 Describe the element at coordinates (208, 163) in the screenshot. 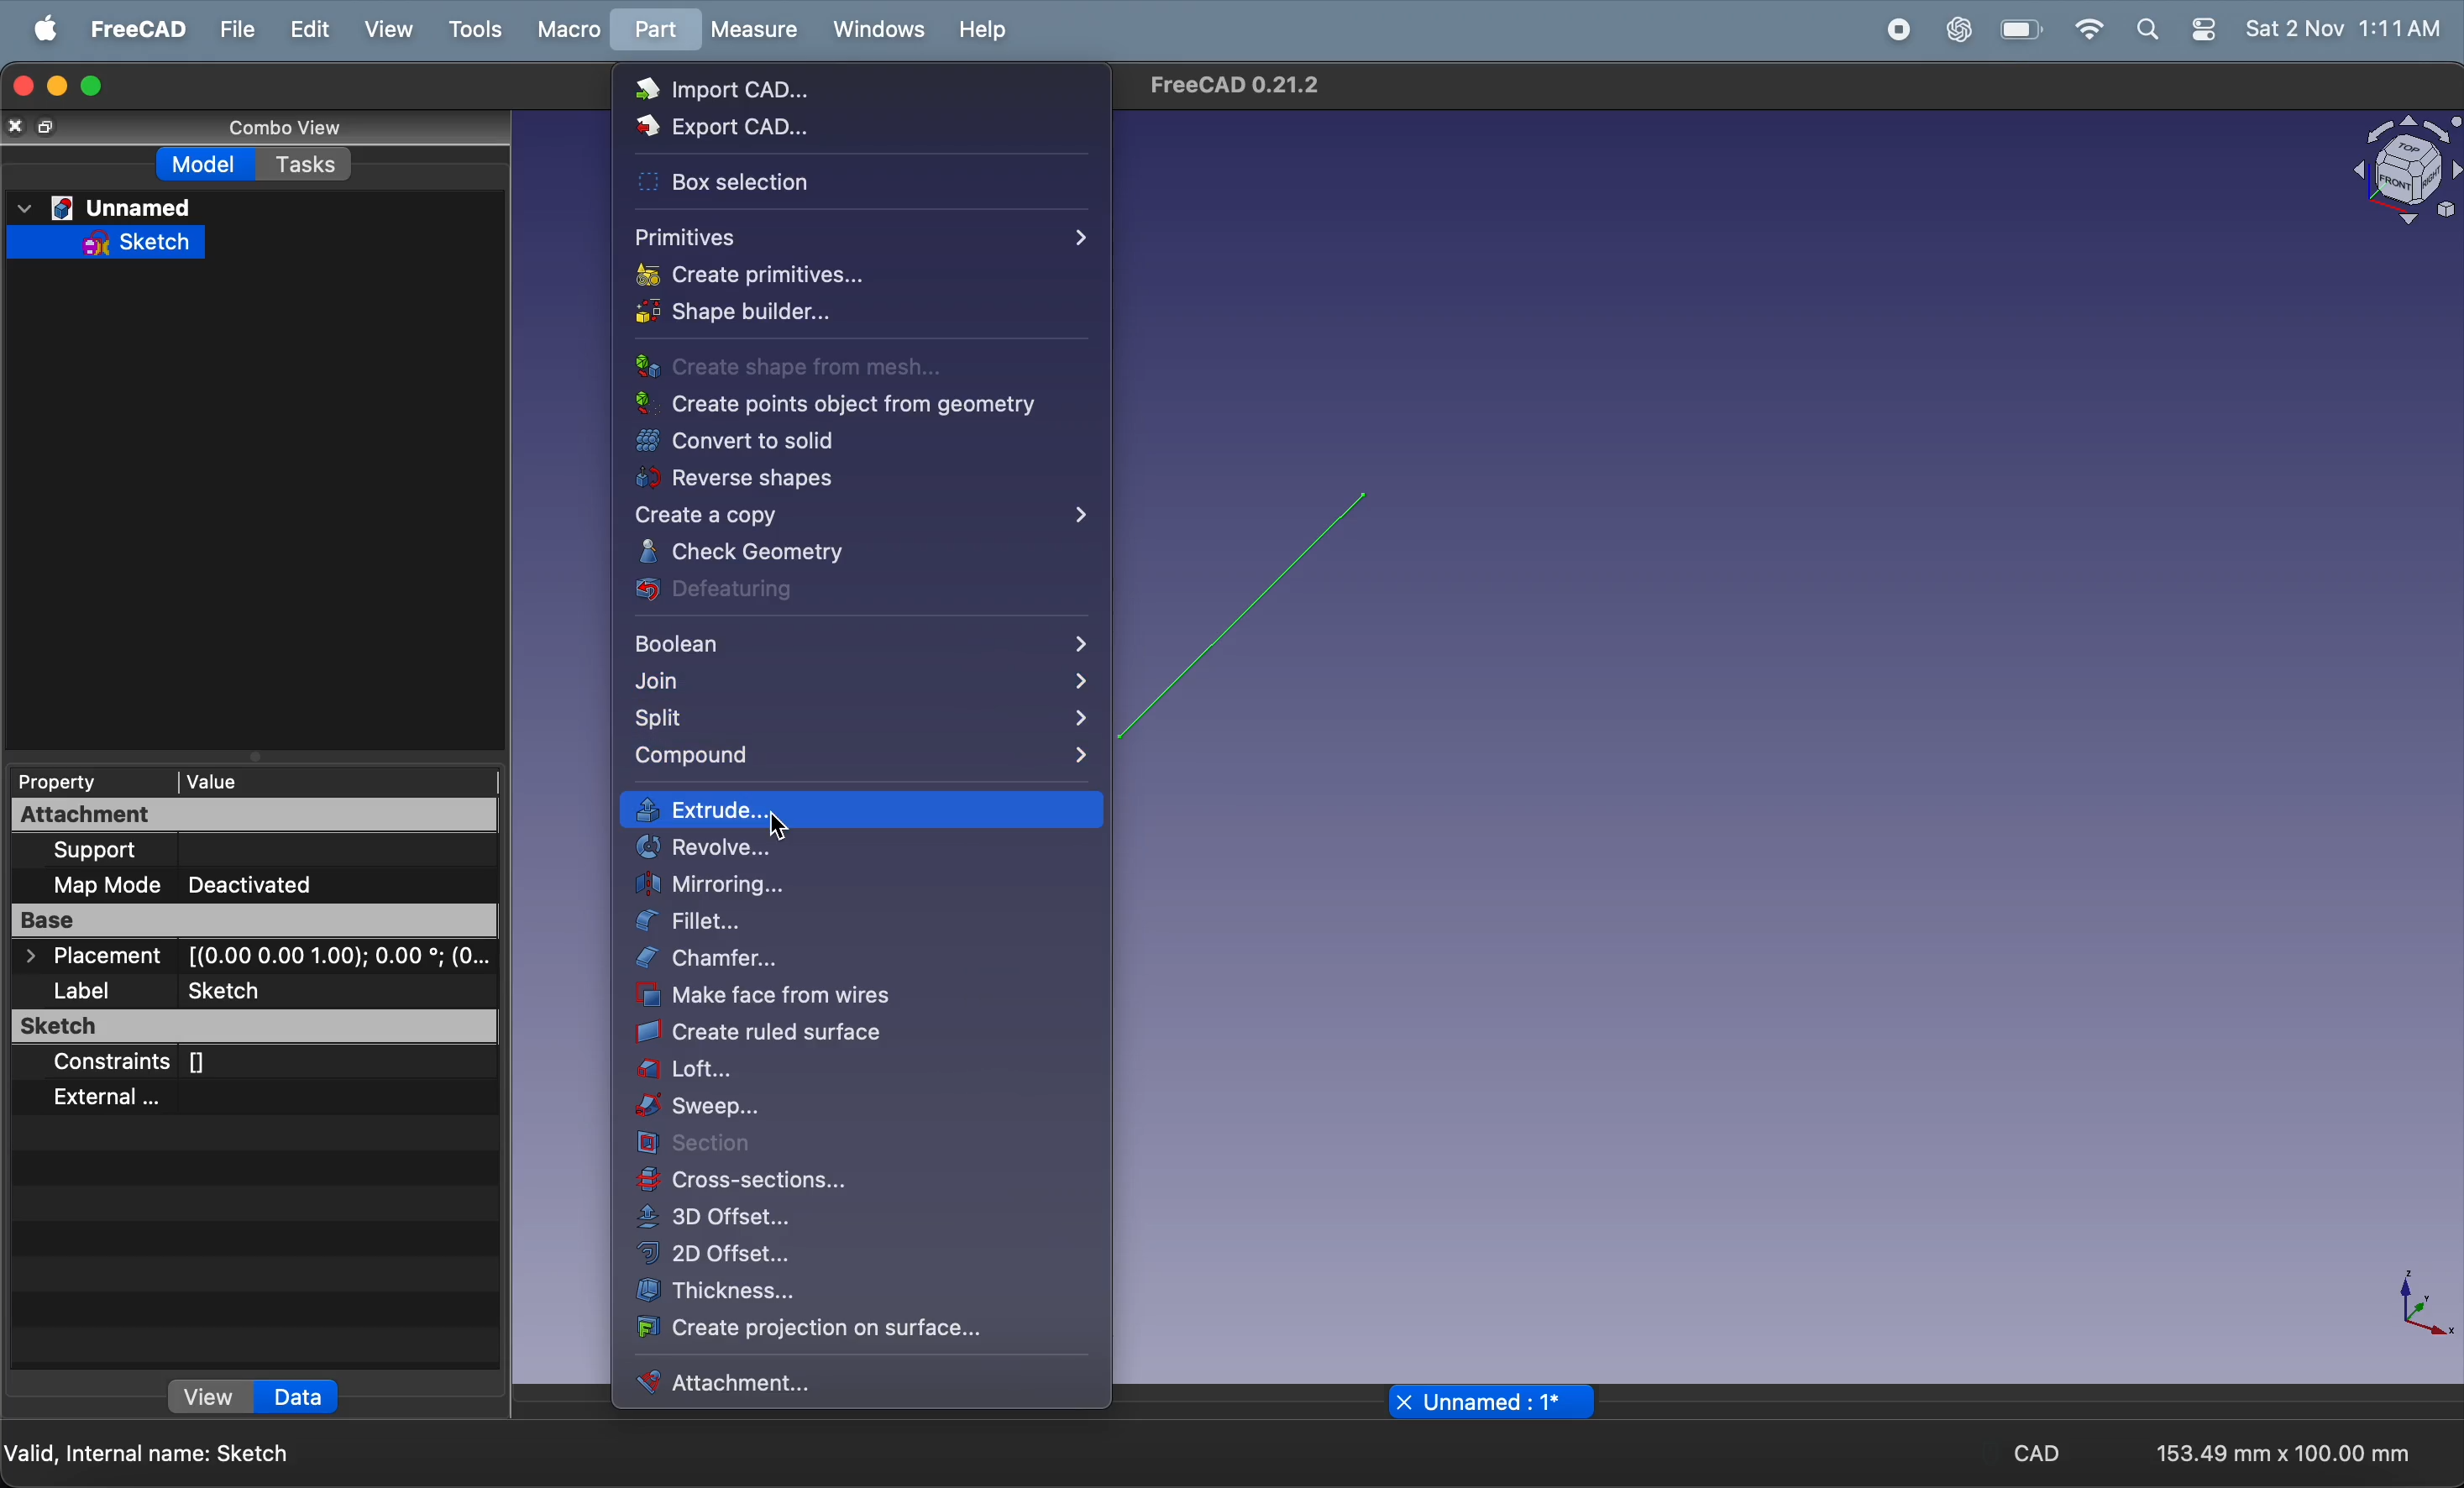

I see `model` at that location.